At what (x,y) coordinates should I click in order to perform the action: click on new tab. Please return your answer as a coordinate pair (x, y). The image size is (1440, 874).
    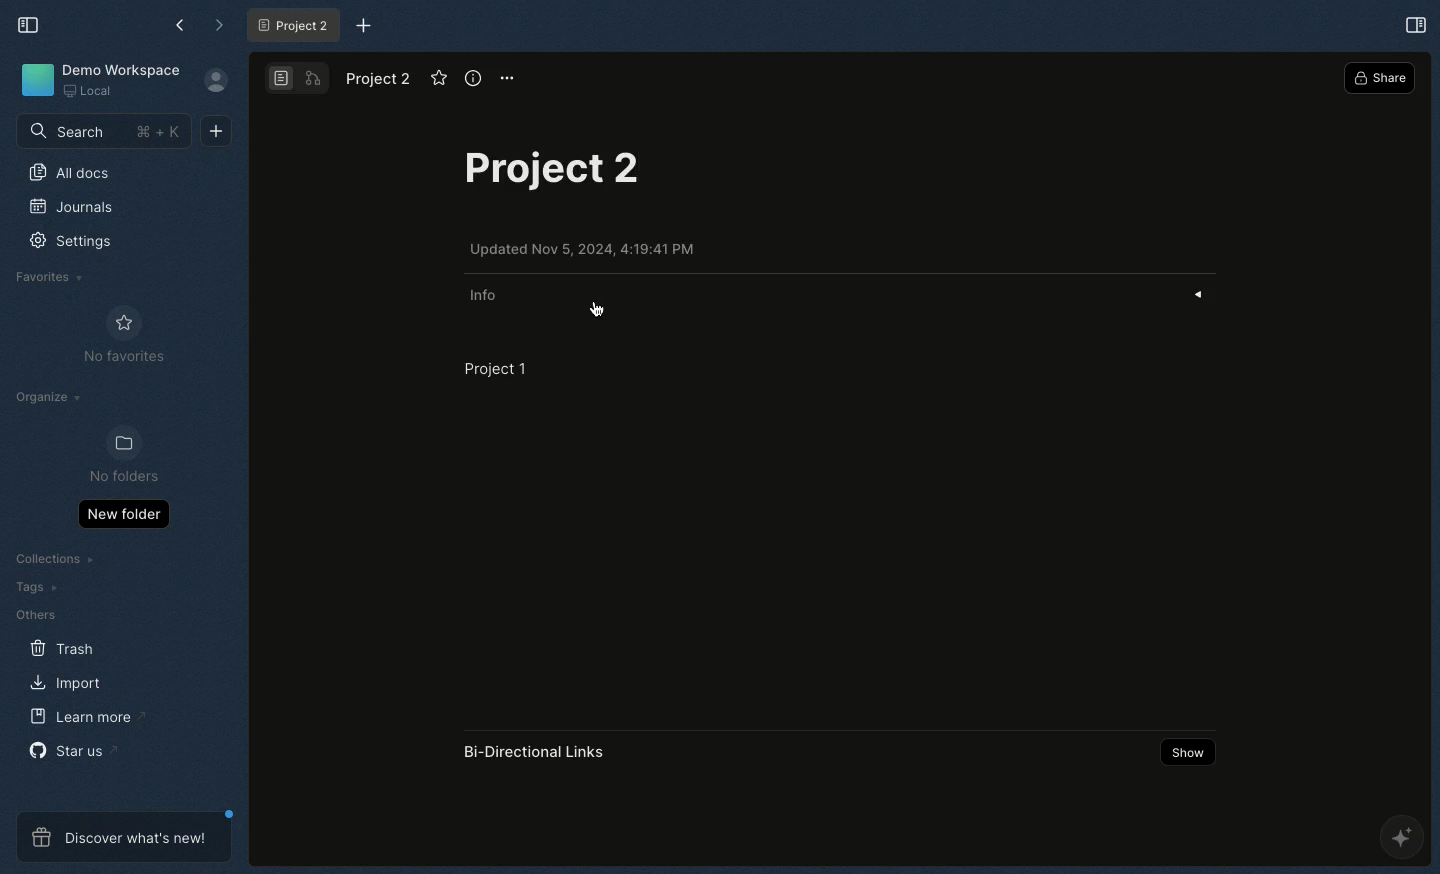
    Looking at the image, I should click on (369, 24).